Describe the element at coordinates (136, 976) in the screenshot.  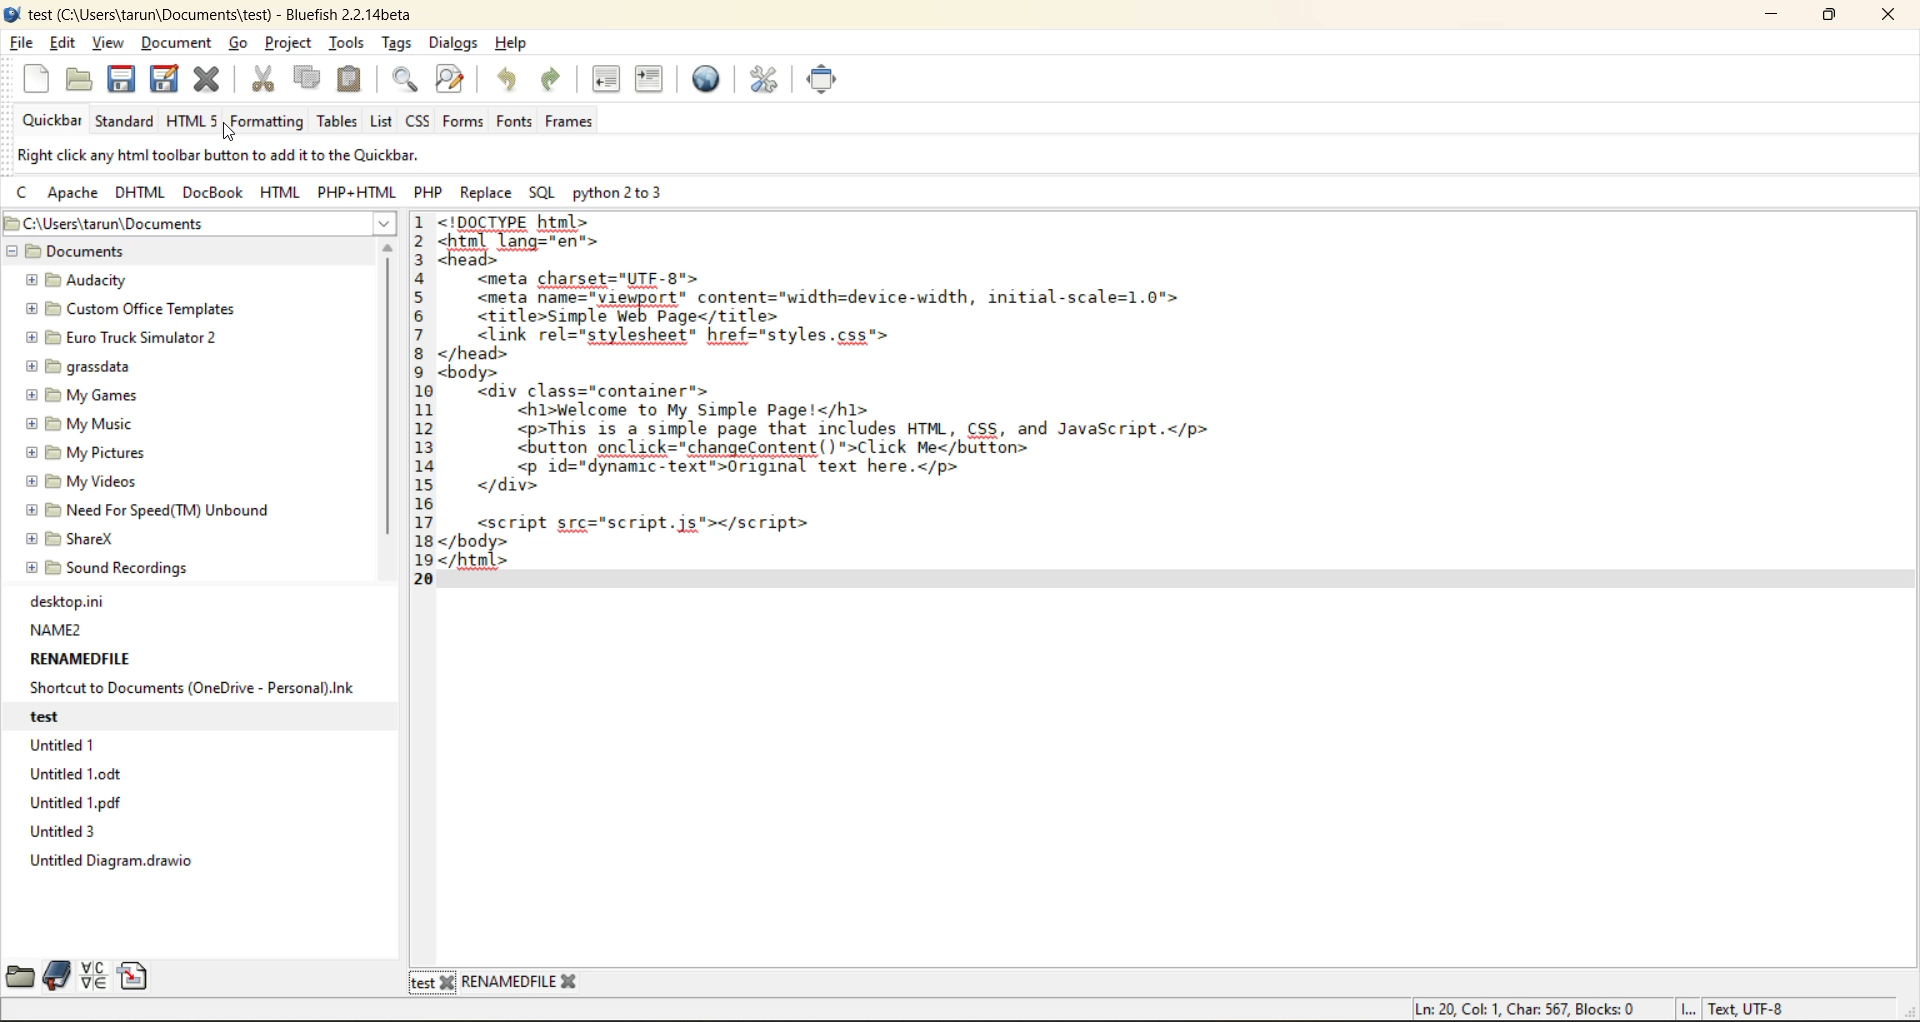
I see `snippets` at that location.